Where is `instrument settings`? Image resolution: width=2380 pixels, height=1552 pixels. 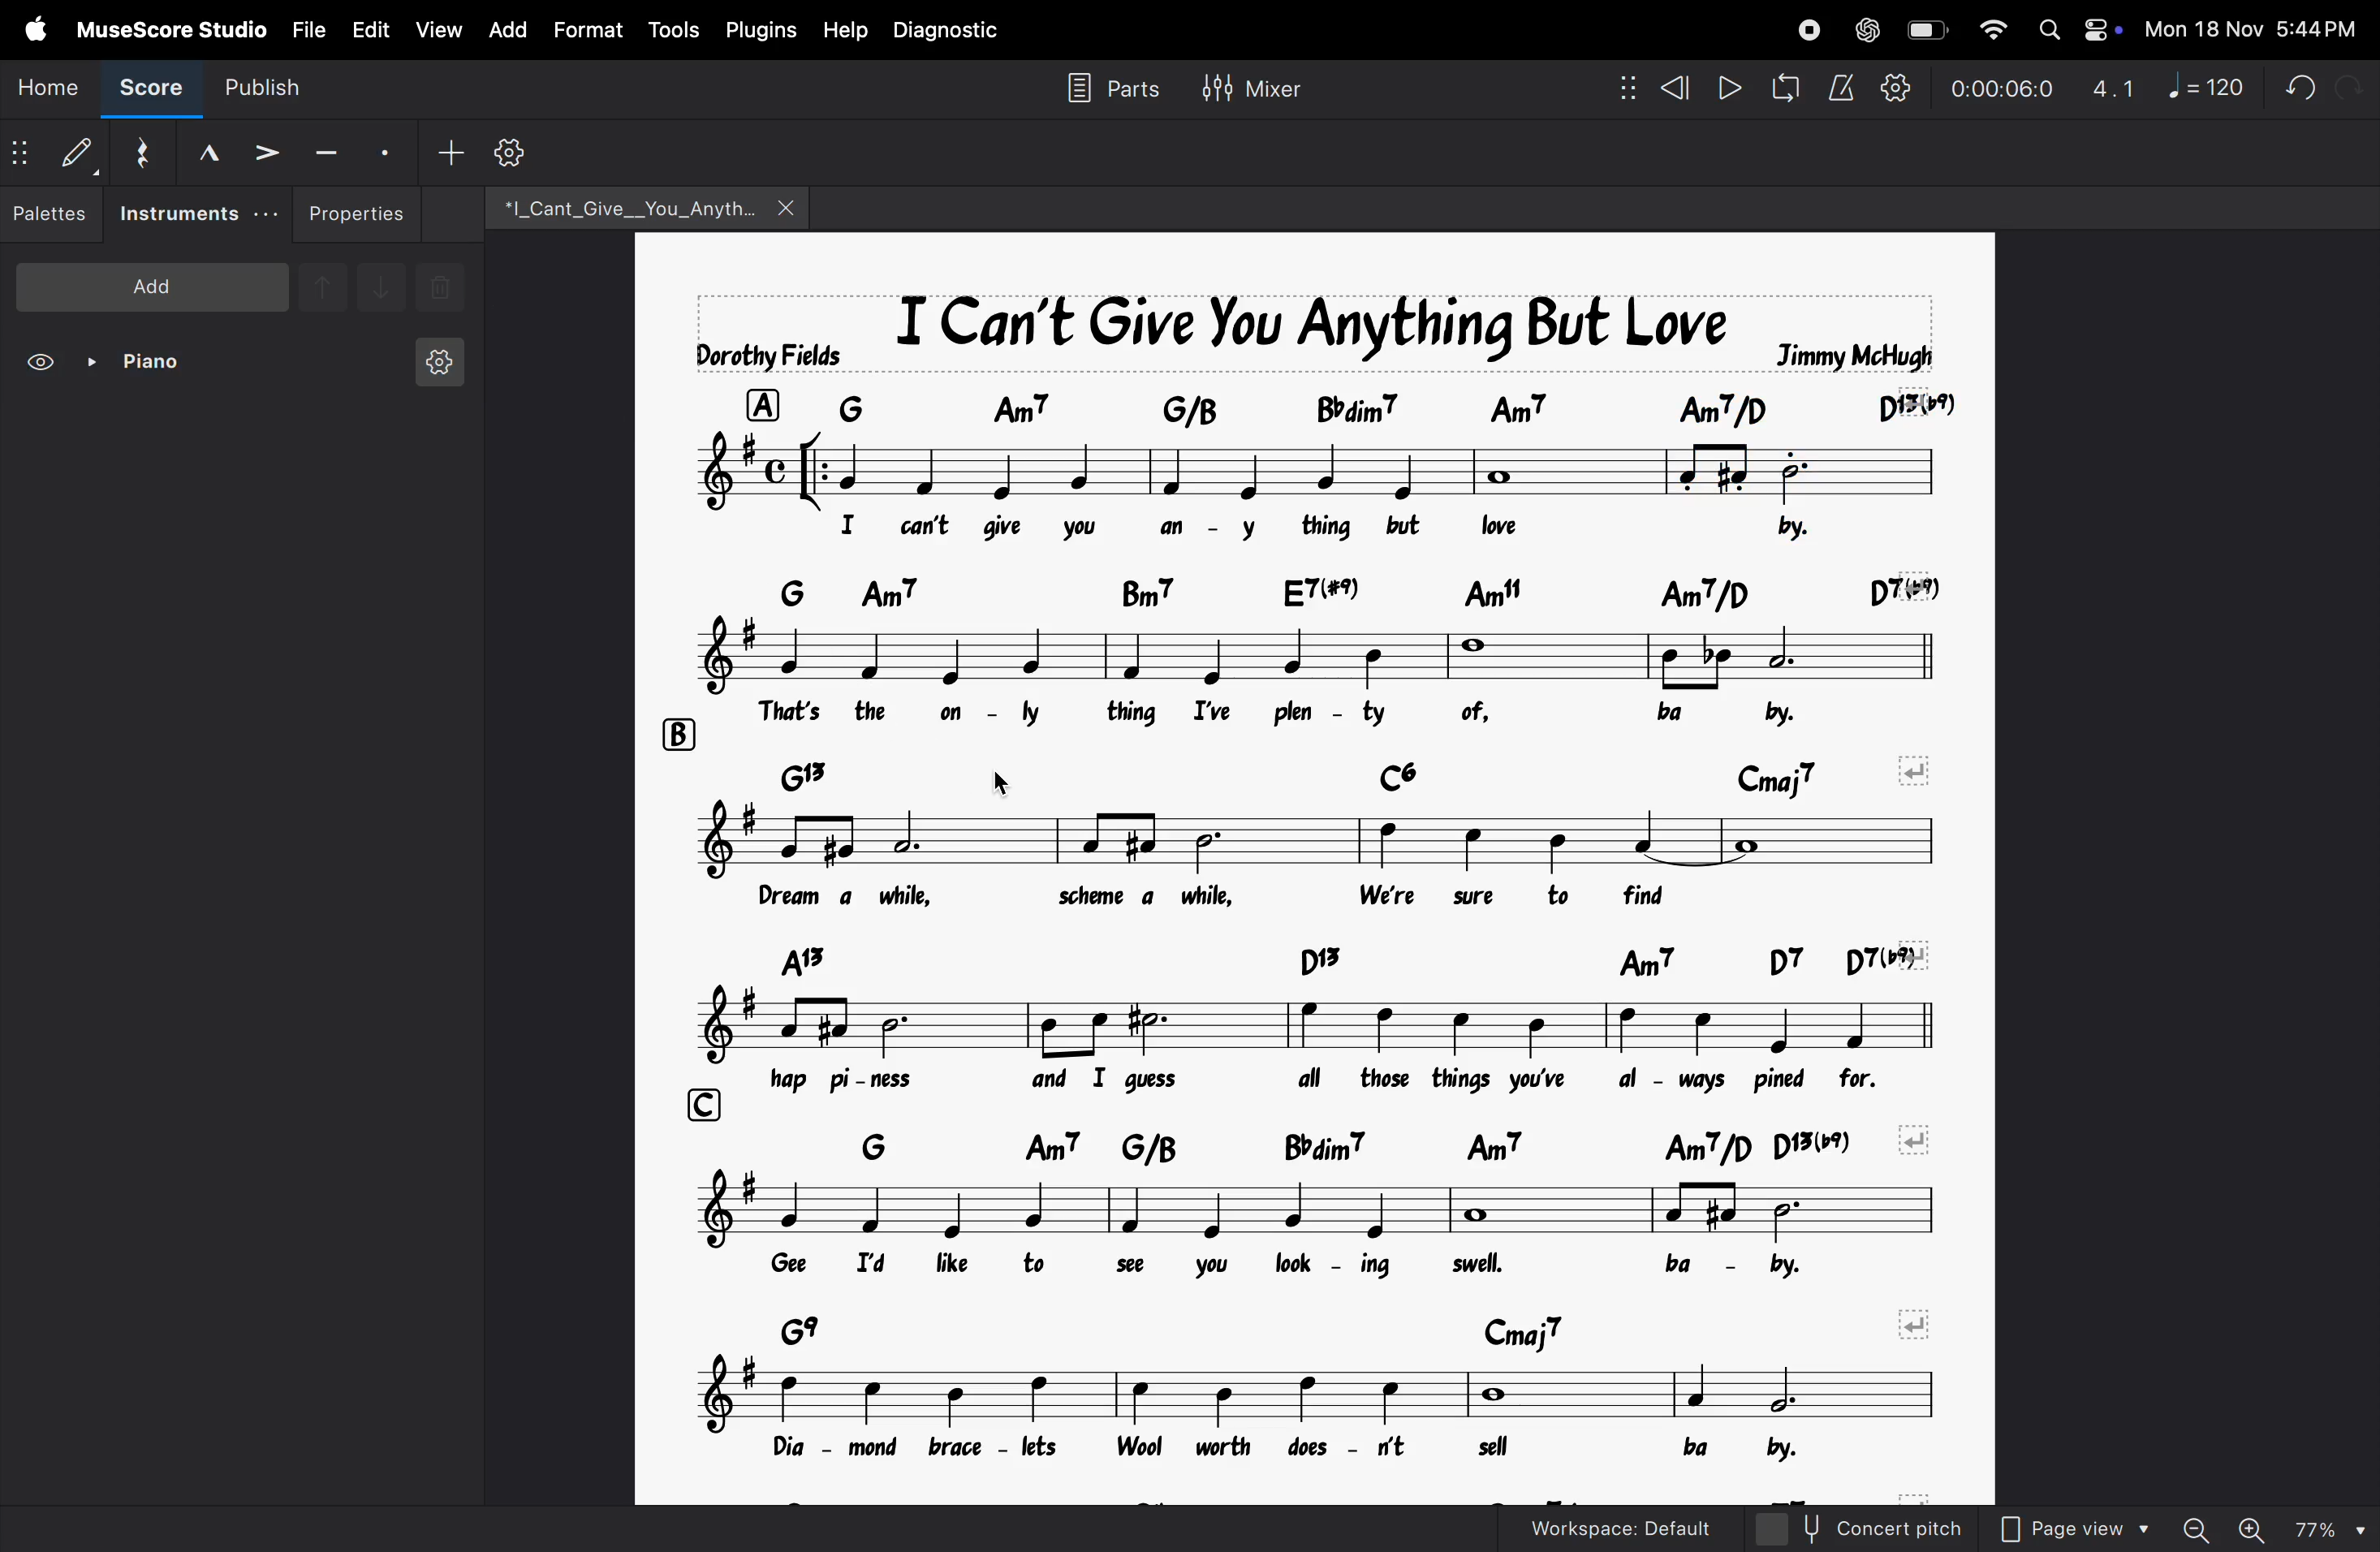 instrument settings is located at coordinates (436, 358).